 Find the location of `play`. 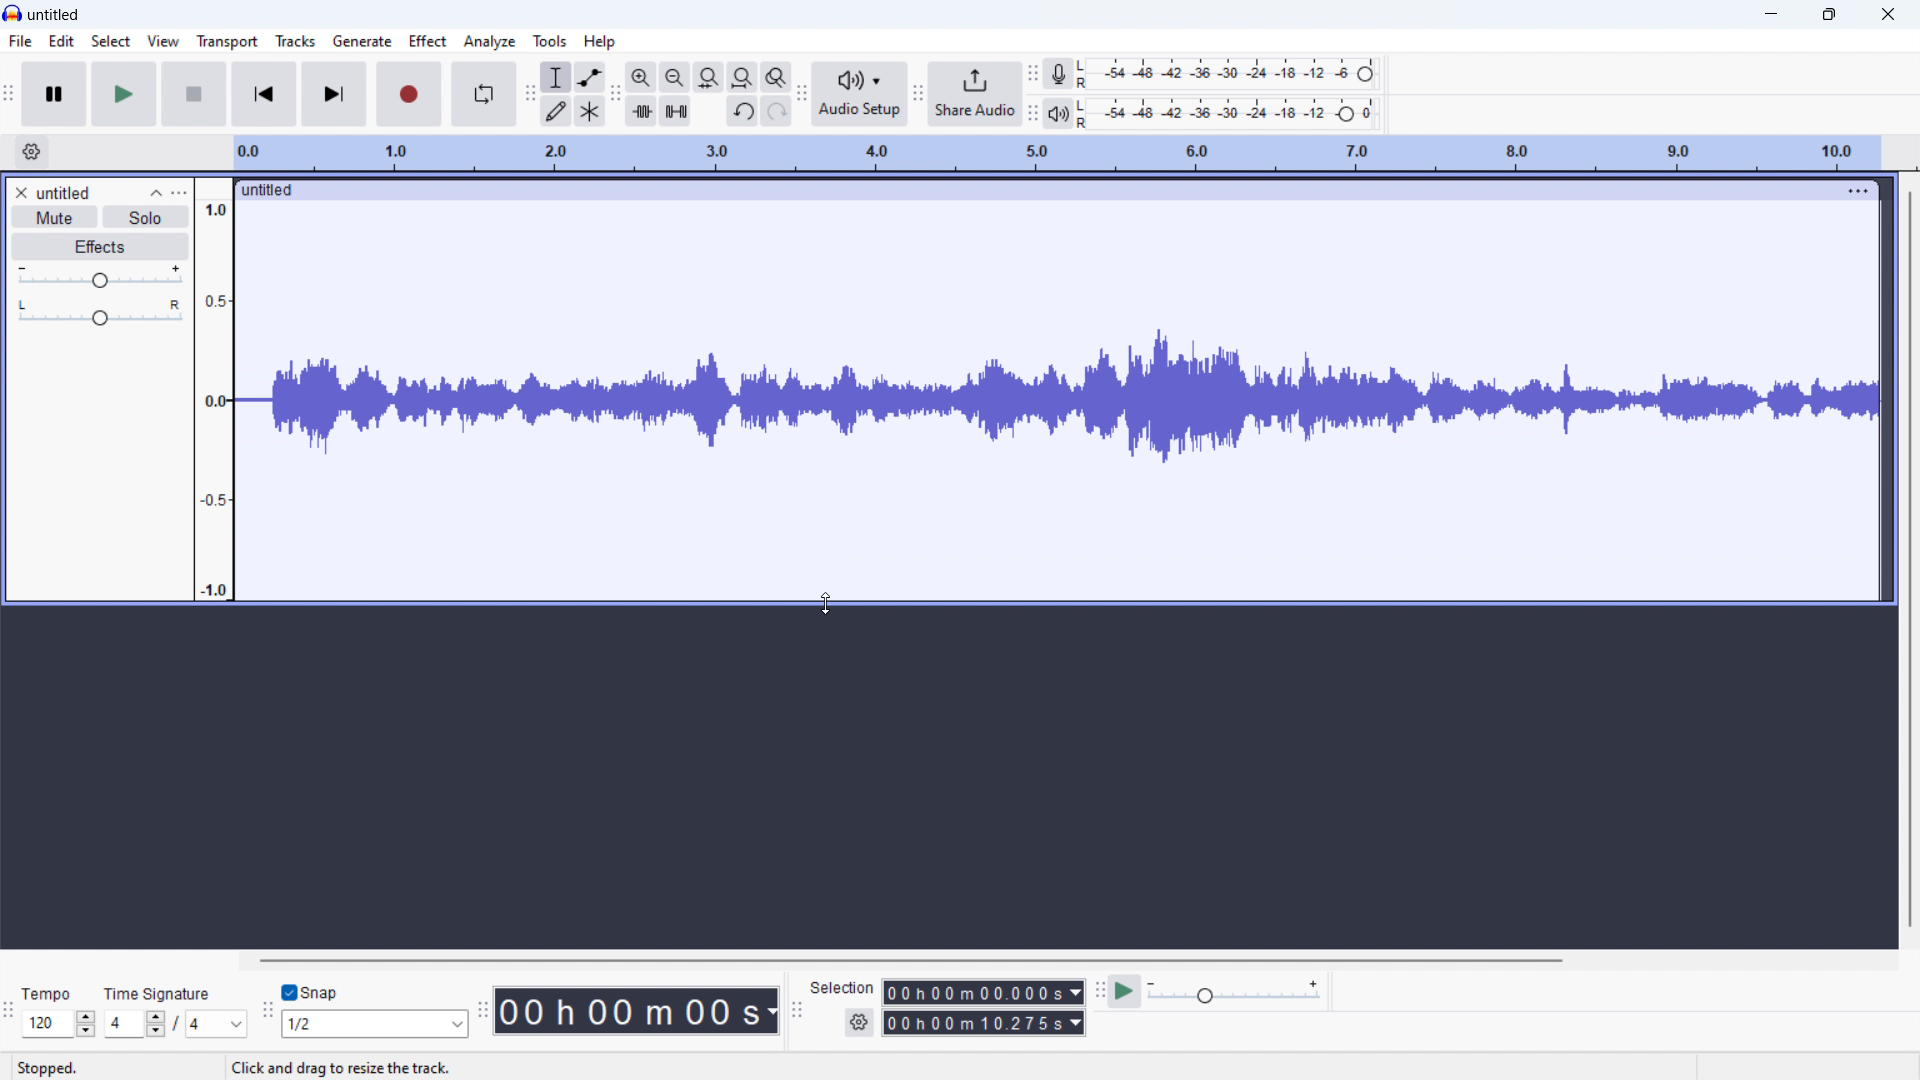

play is located at coordinates (124, 94).